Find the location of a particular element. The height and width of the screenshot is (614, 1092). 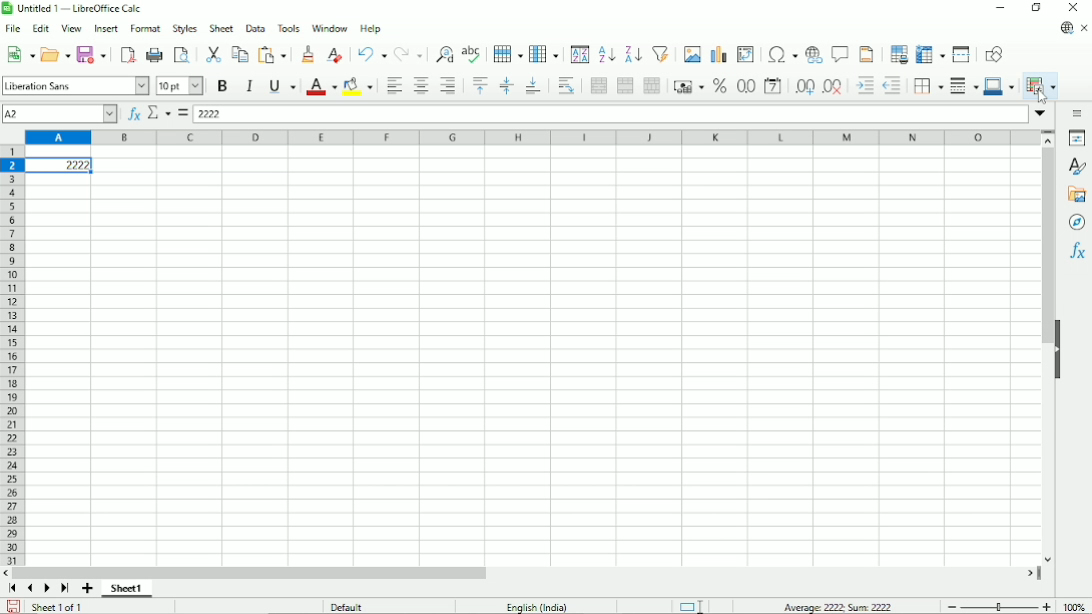

Align center is located at coordinates (421, 85).